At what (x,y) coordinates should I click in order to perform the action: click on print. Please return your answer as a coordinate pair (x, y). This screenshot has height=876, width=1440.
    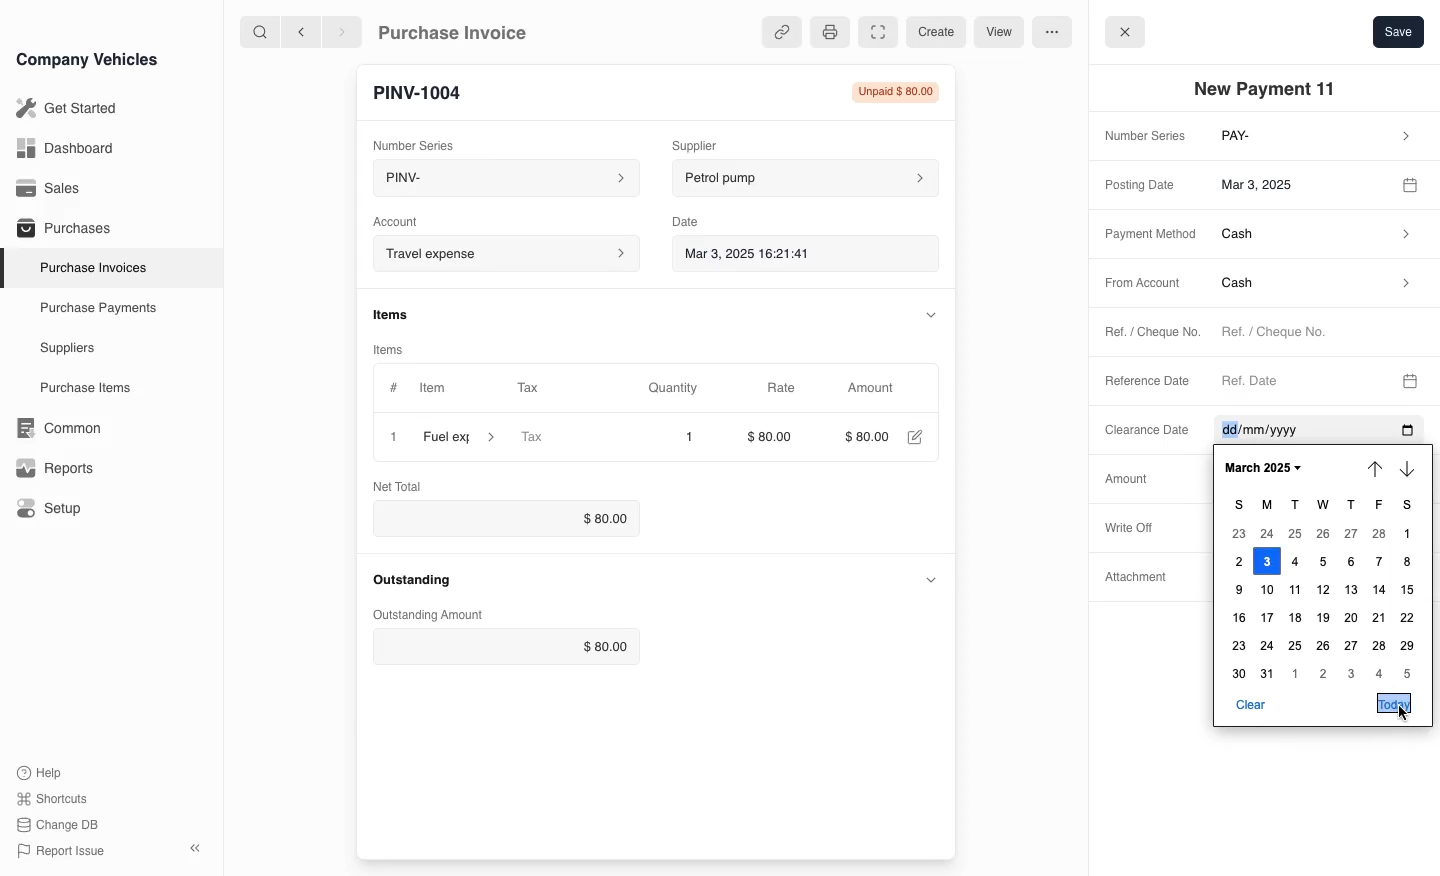
    Looking at the image, I should click on (828, 31).